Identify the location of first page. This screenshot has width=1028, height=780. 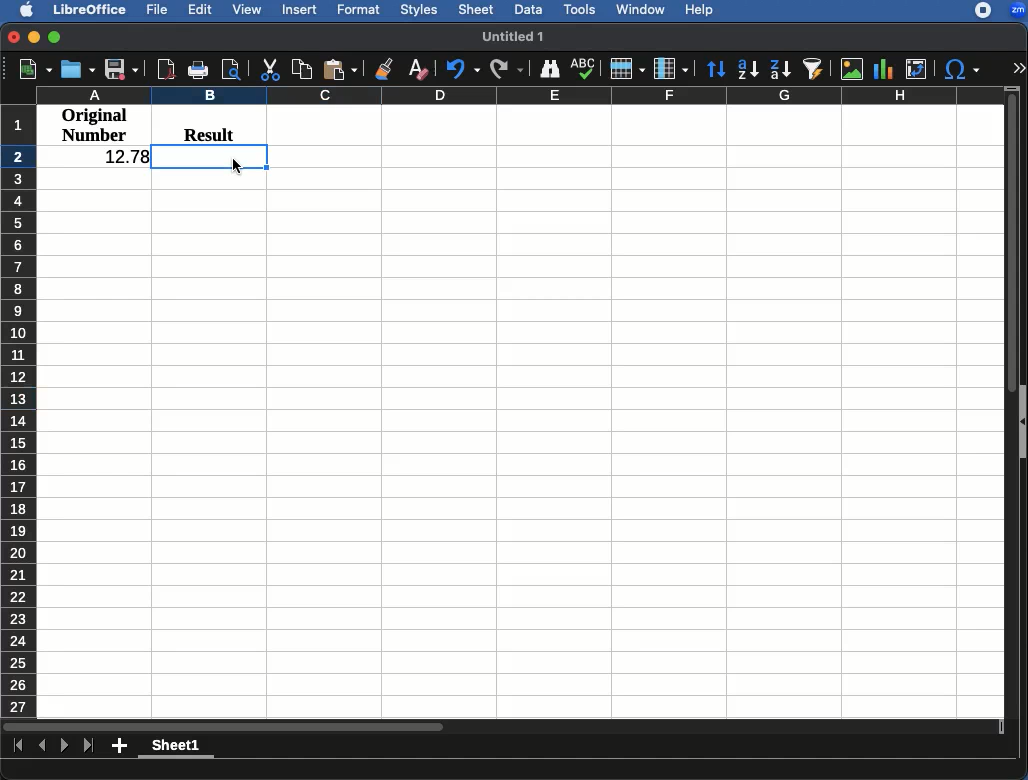
(19, 747).